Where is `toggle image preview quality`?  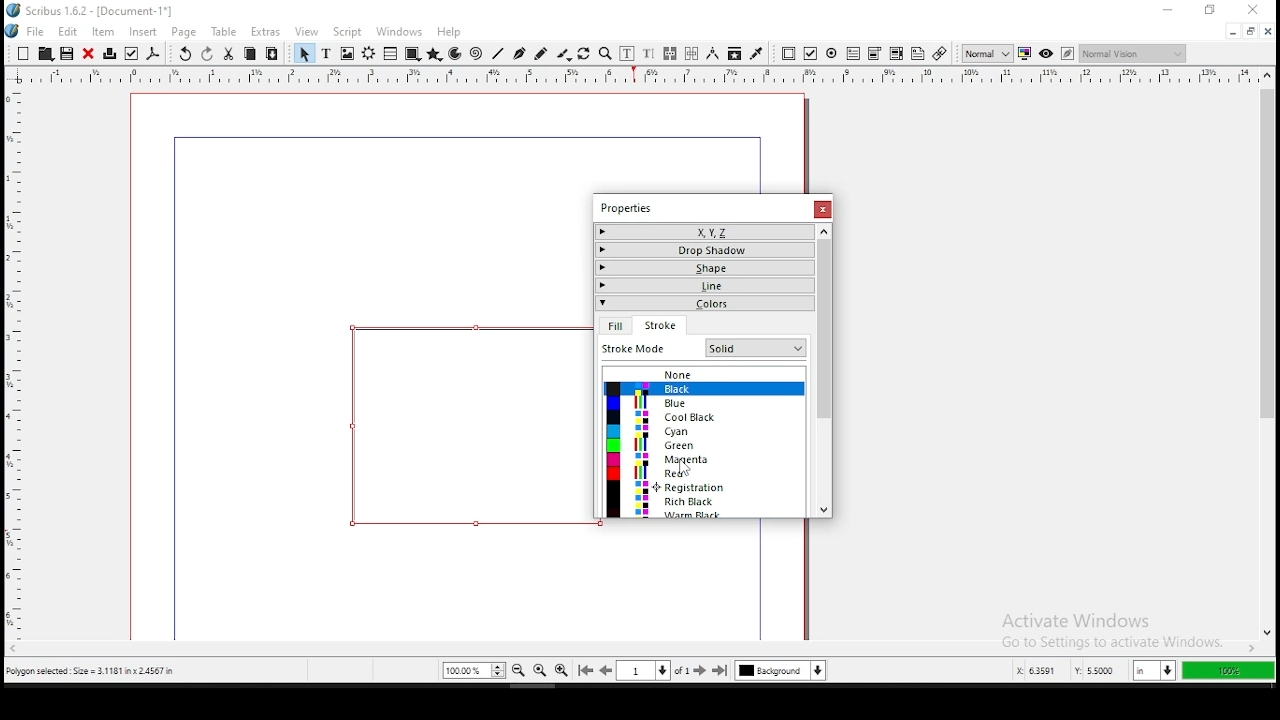
toggle image preview quality is located at coordinates (986, 53).